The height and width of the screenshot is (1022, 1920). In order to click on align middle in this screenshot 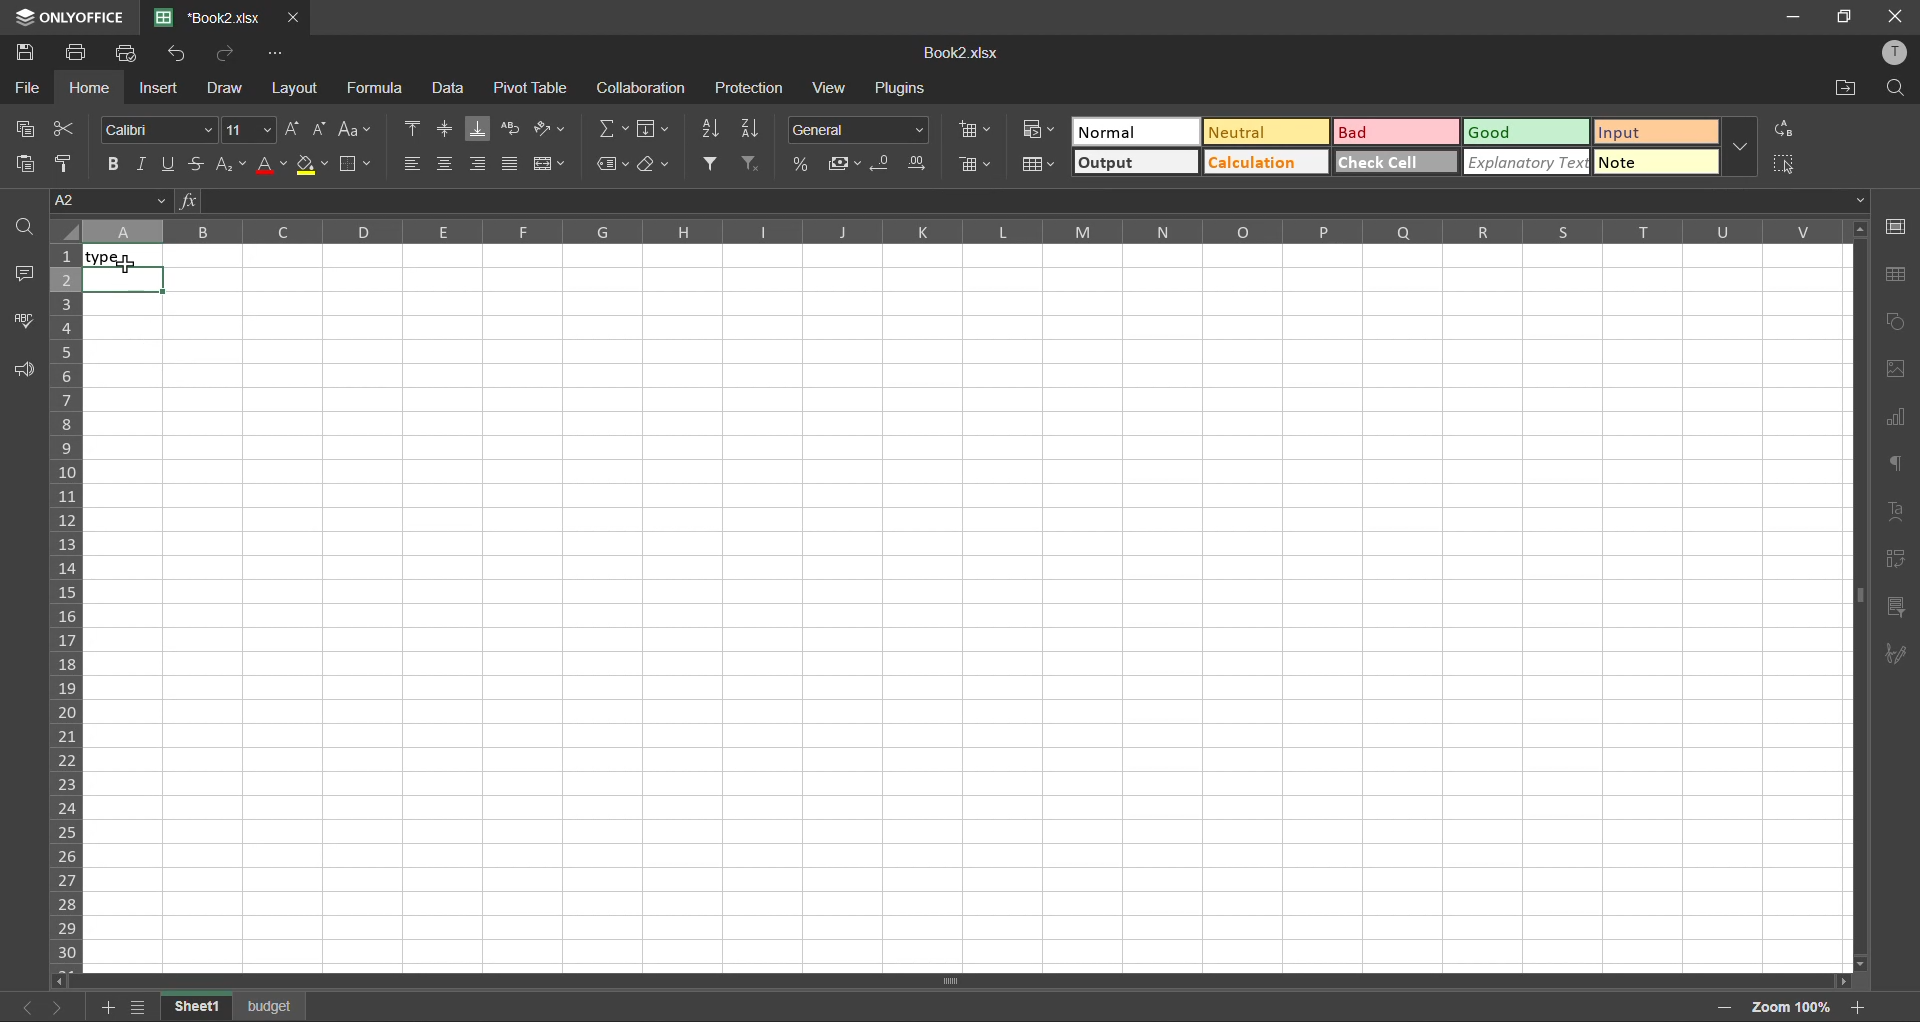, I will do `click(444, 130)`.